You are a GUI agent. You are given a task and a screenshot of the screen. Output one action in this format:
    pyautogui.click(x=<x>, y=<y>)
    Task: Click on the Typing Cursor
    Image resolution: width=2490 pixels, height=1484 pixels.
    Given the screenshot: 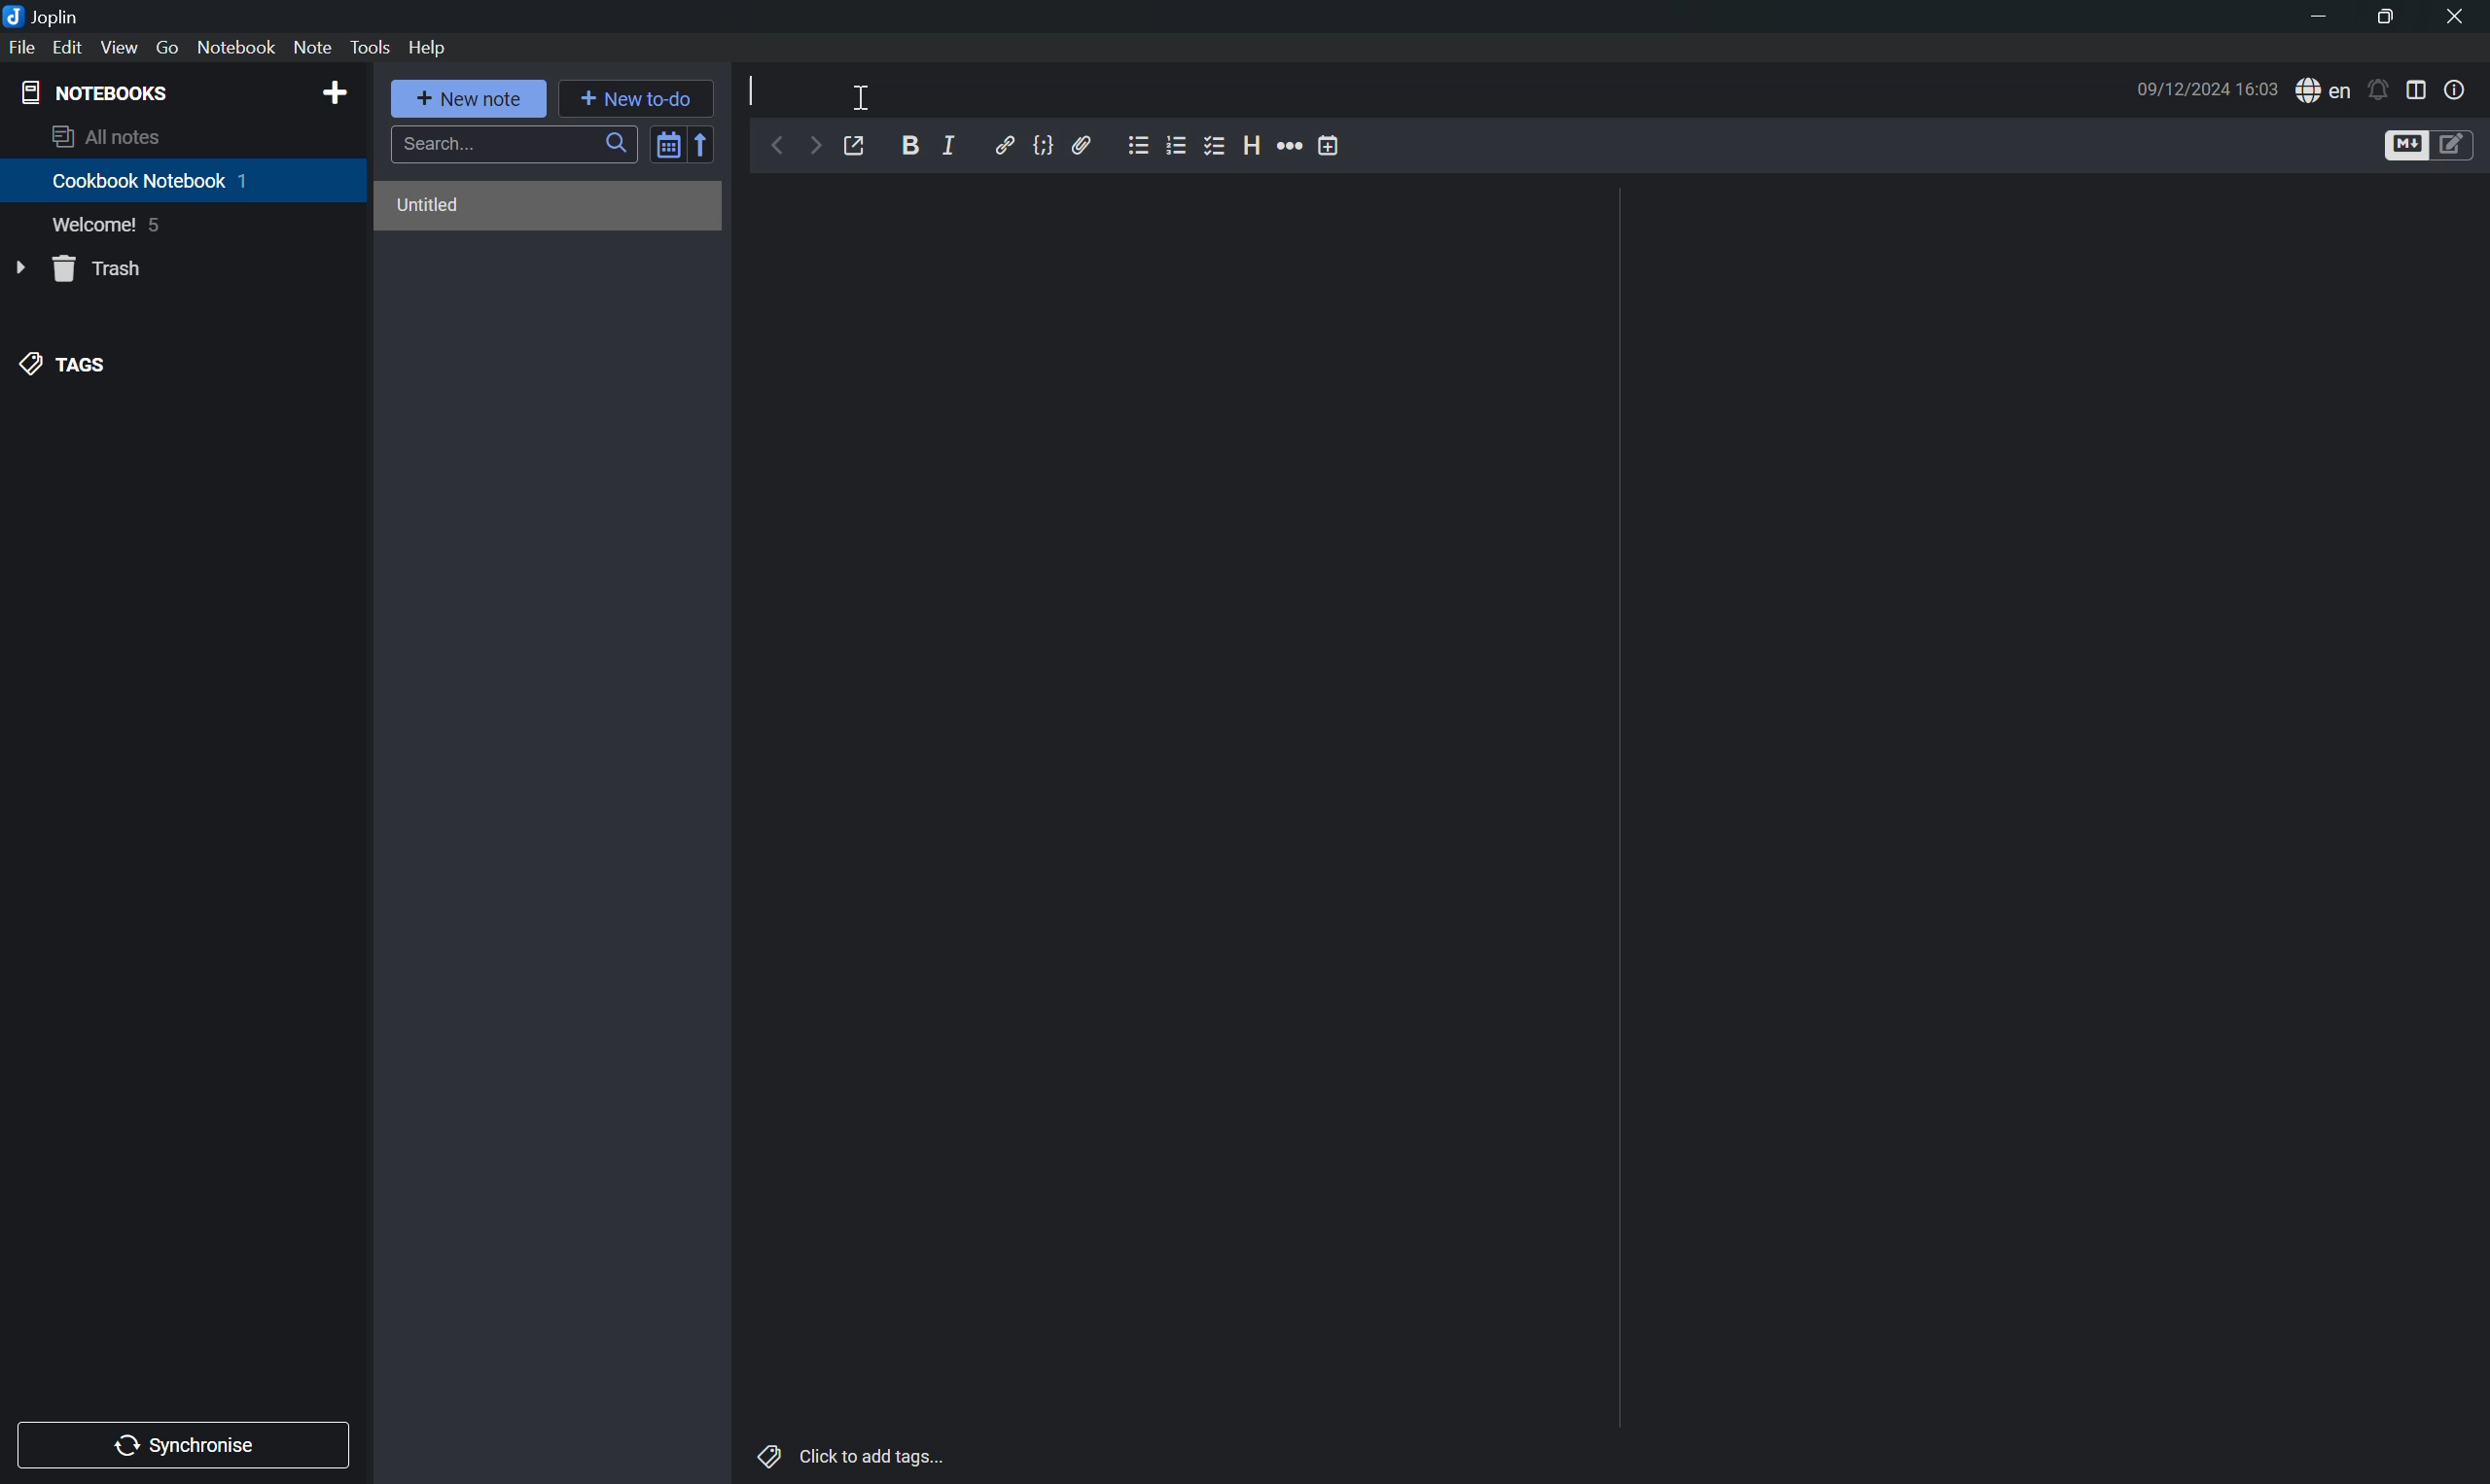 What is the action you would take?
    pyautogui.click(x=749, y=90)
    